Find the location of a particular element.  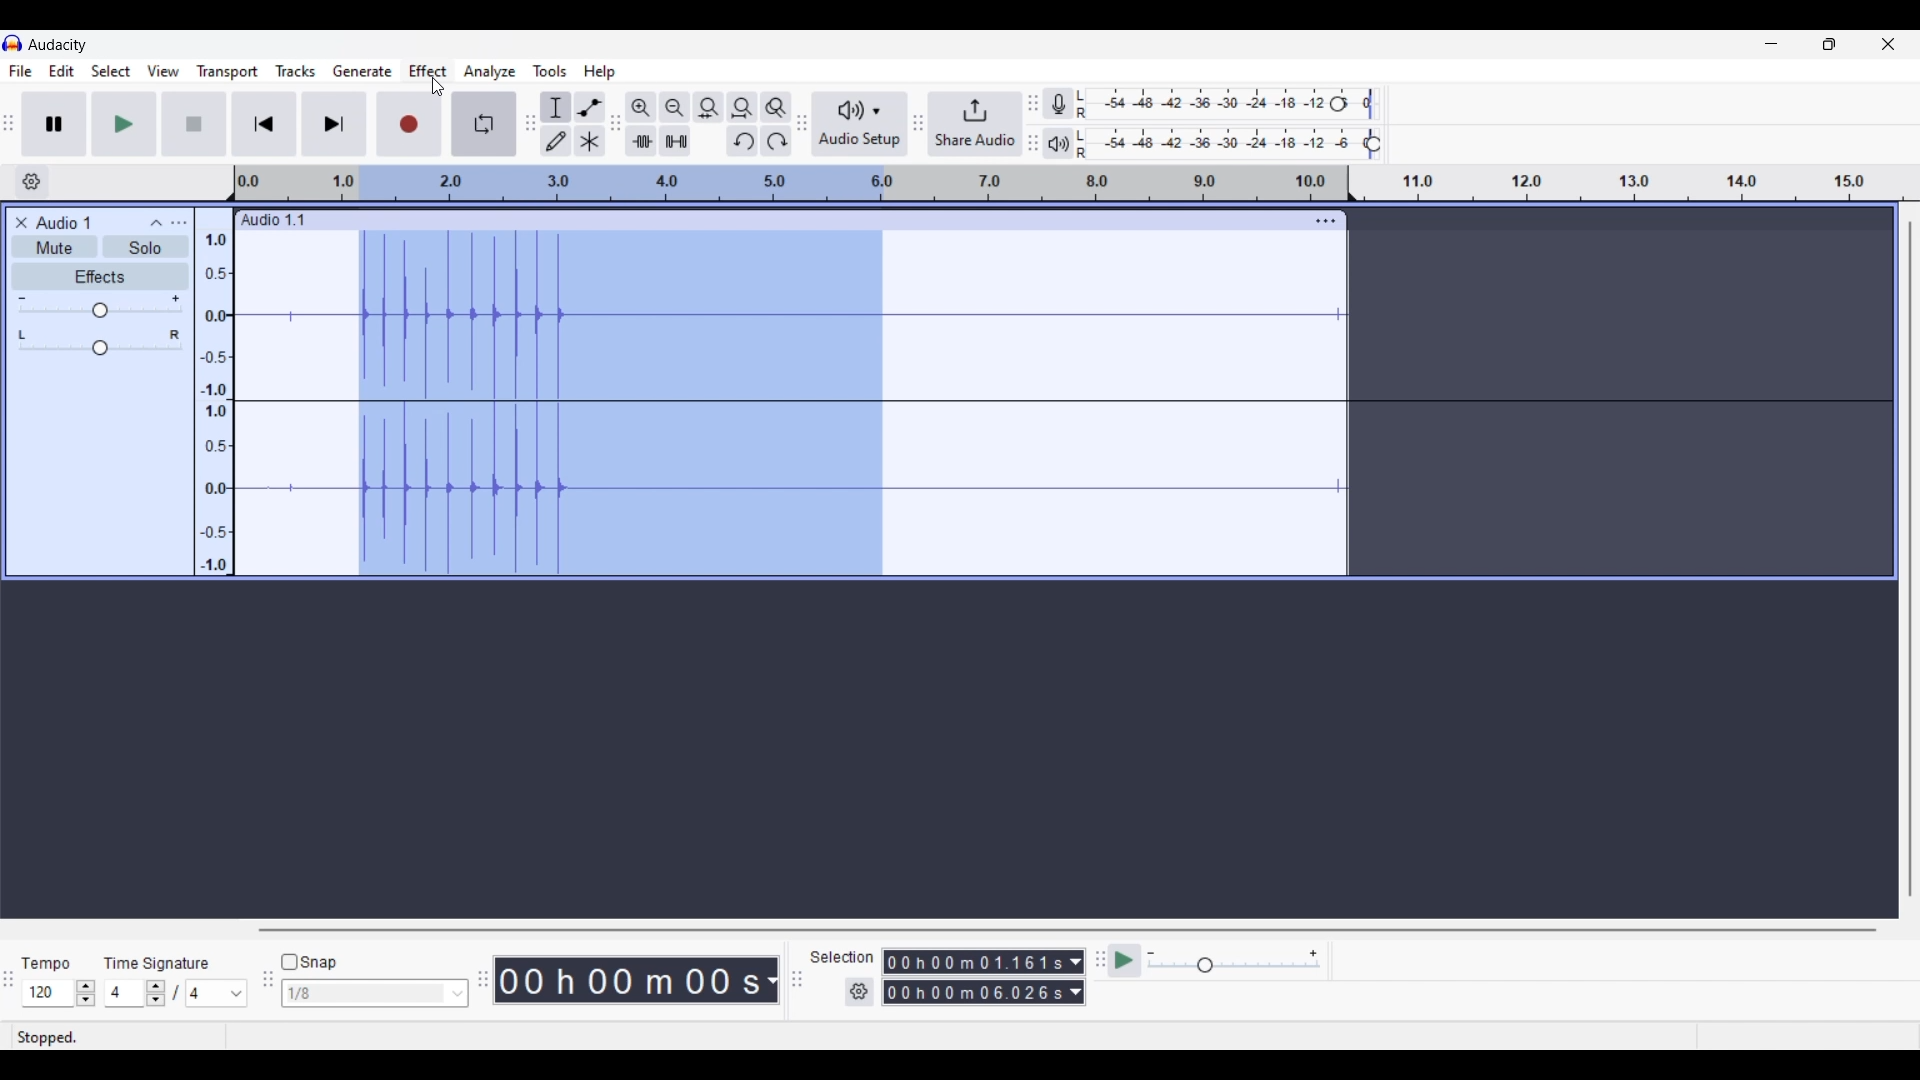

Selection settings is located at coordinates (860, 992).